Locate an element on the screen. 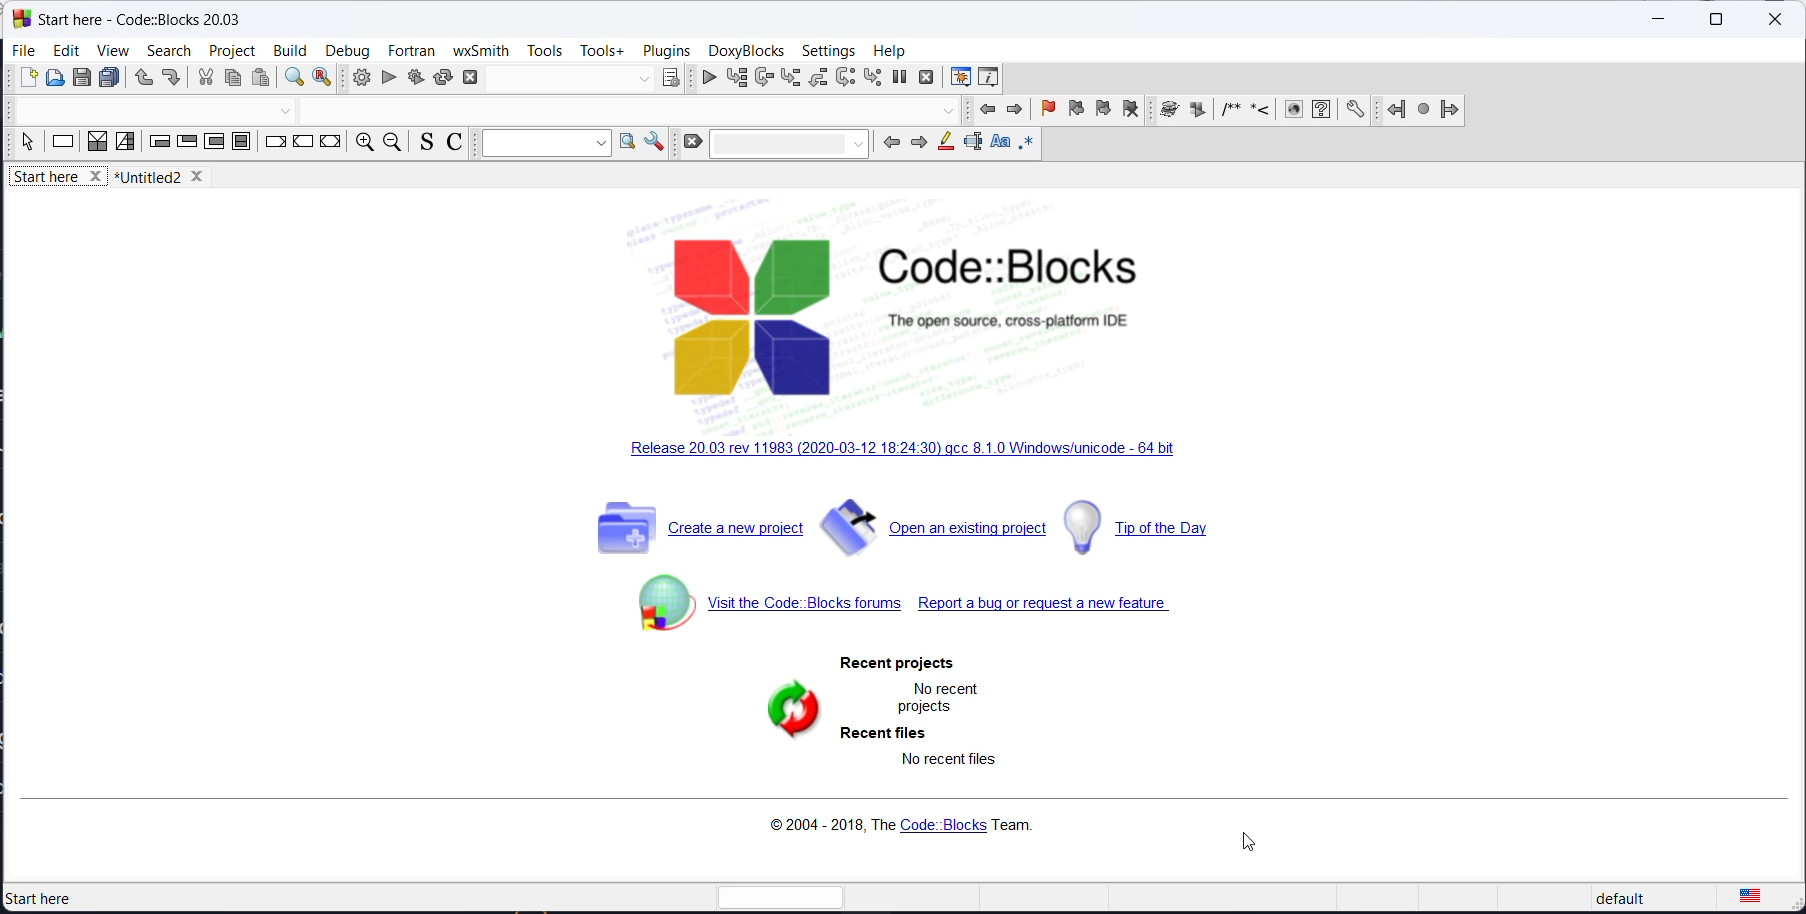 The image size is (1806, 914). start here window is located at coordinates (136, 17).